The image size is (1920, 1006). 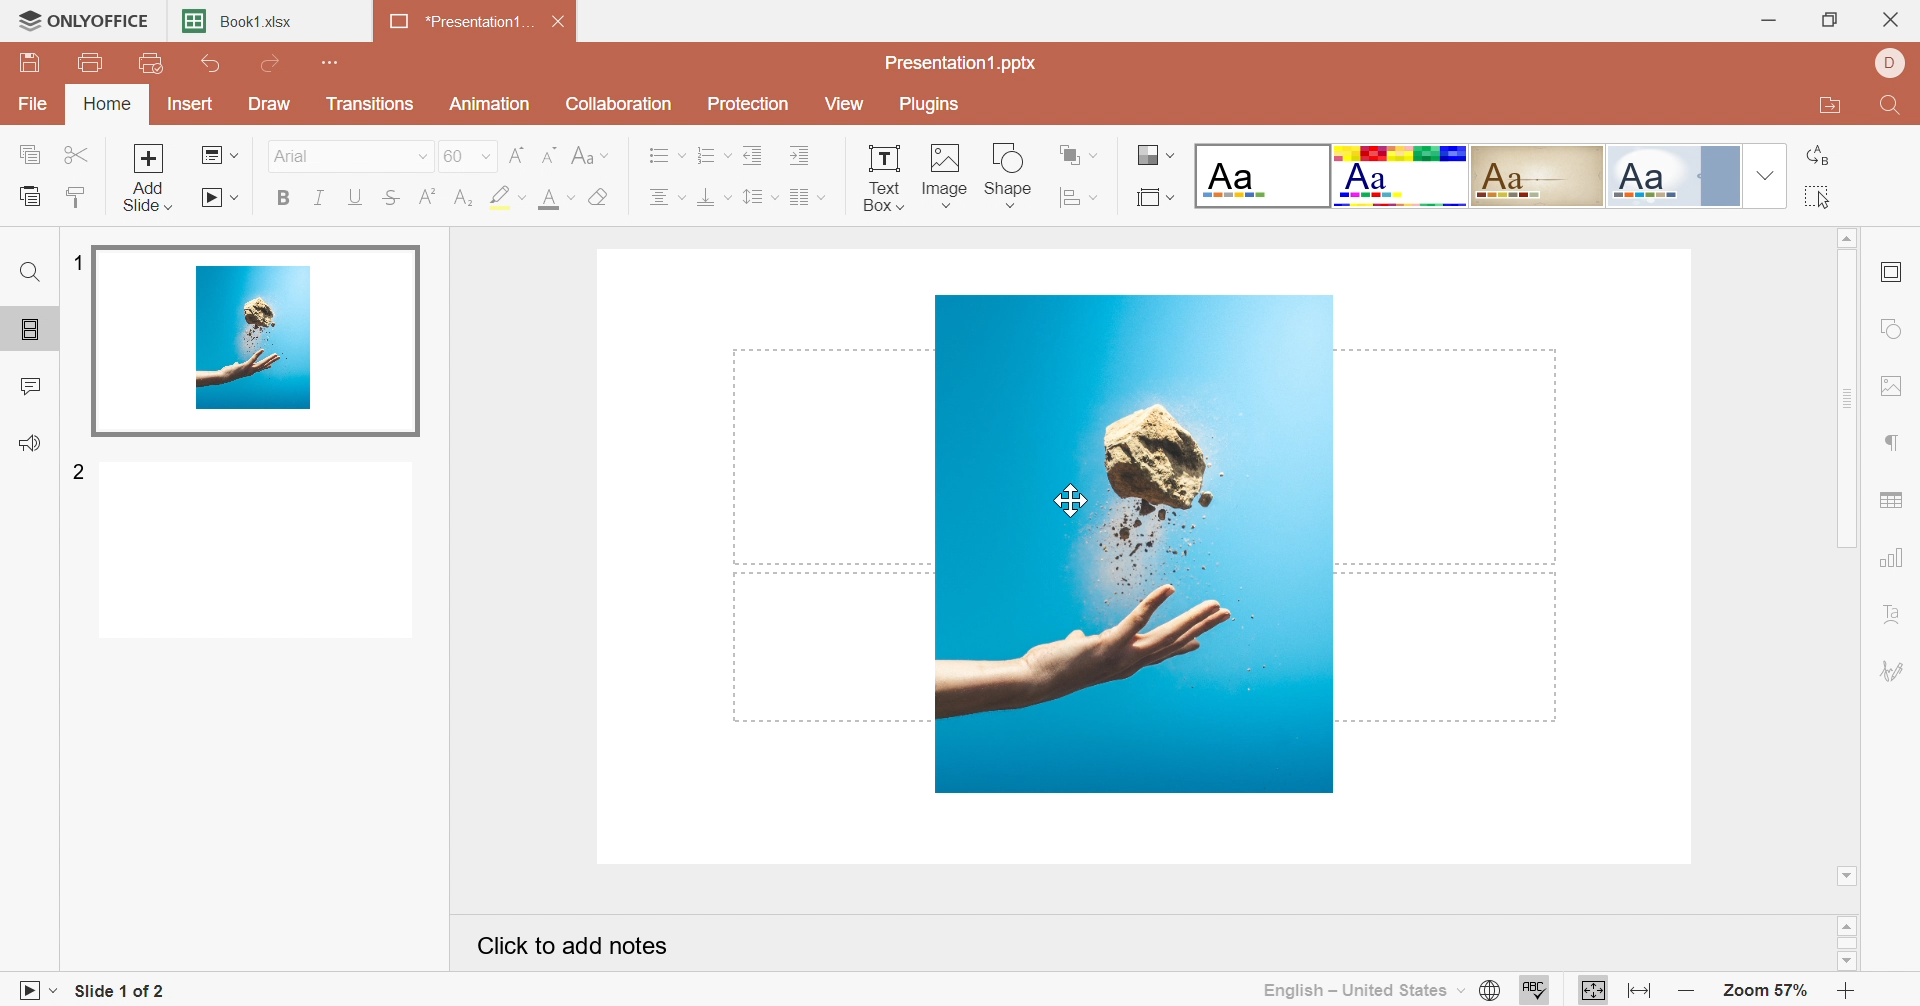 What do you see at coordinates (561, 19) in the screenshot?
I see `Close` at bounding box center [561, 19].